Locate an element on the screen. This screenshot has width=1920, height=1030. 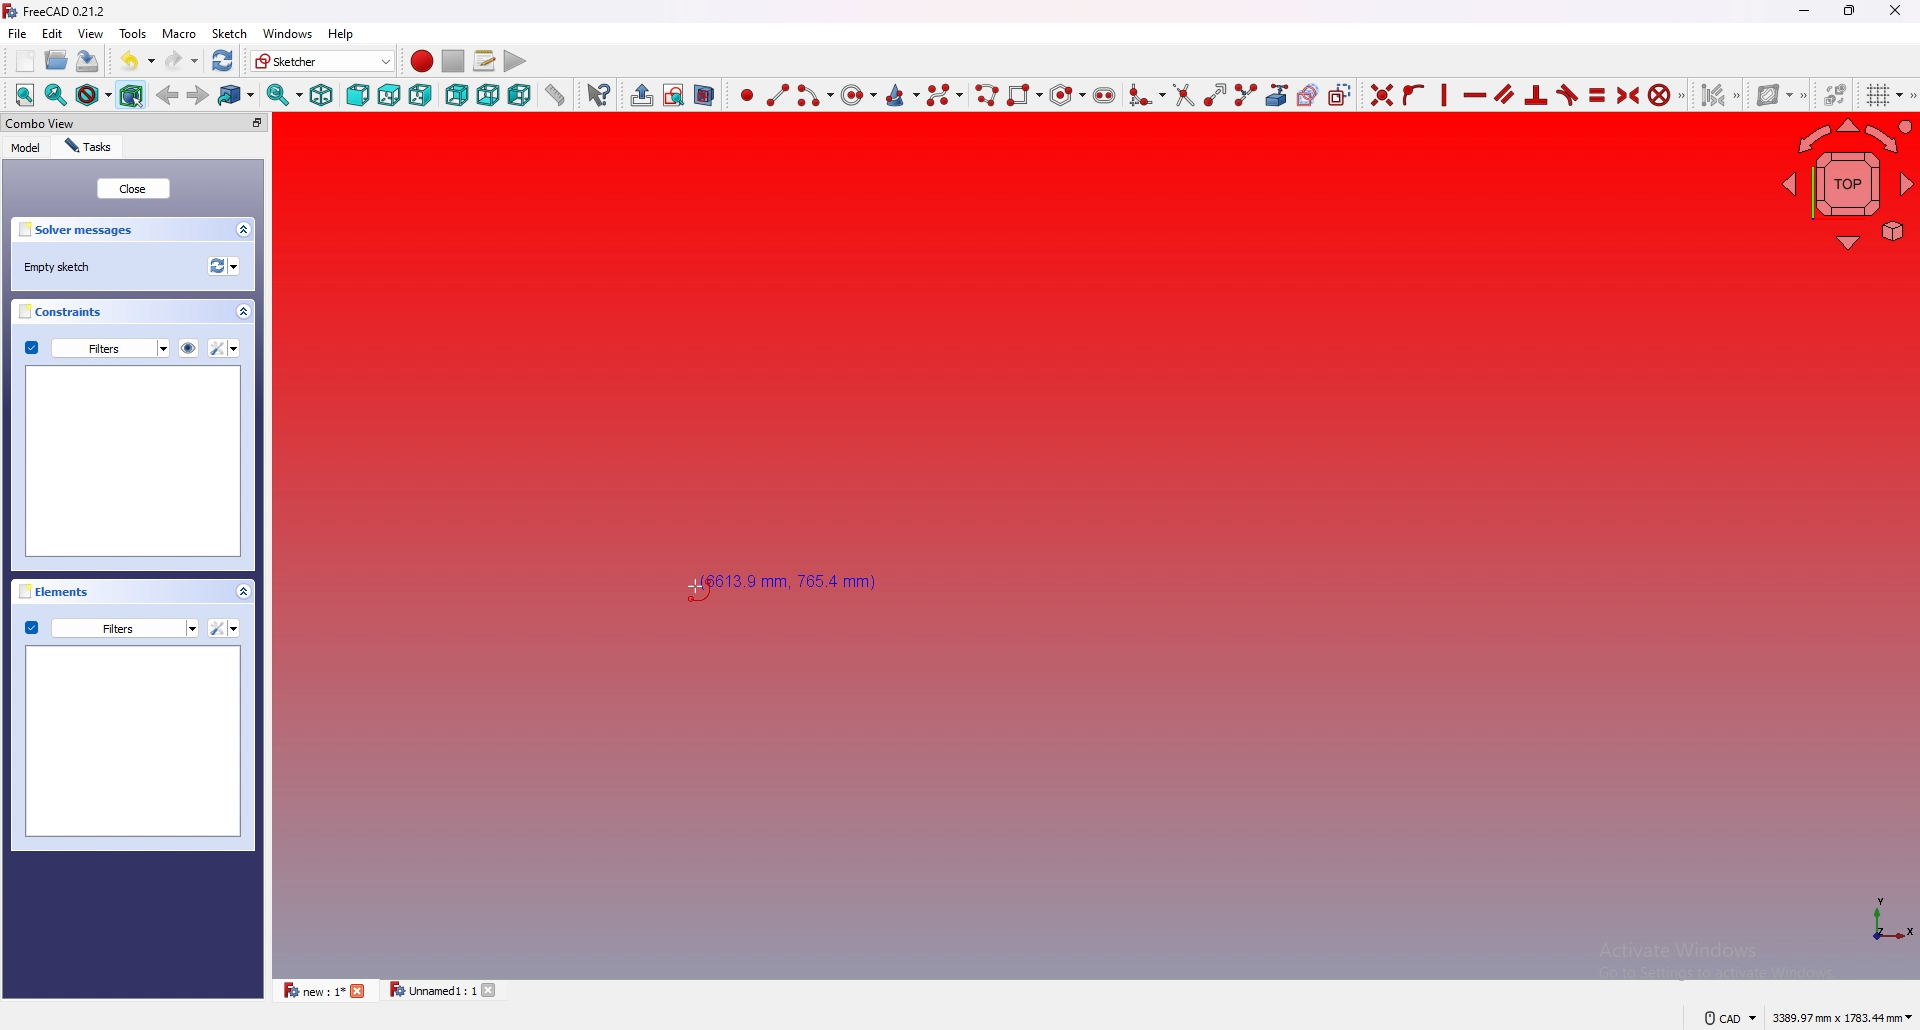
view sketch is located at coordinates (674, 96).